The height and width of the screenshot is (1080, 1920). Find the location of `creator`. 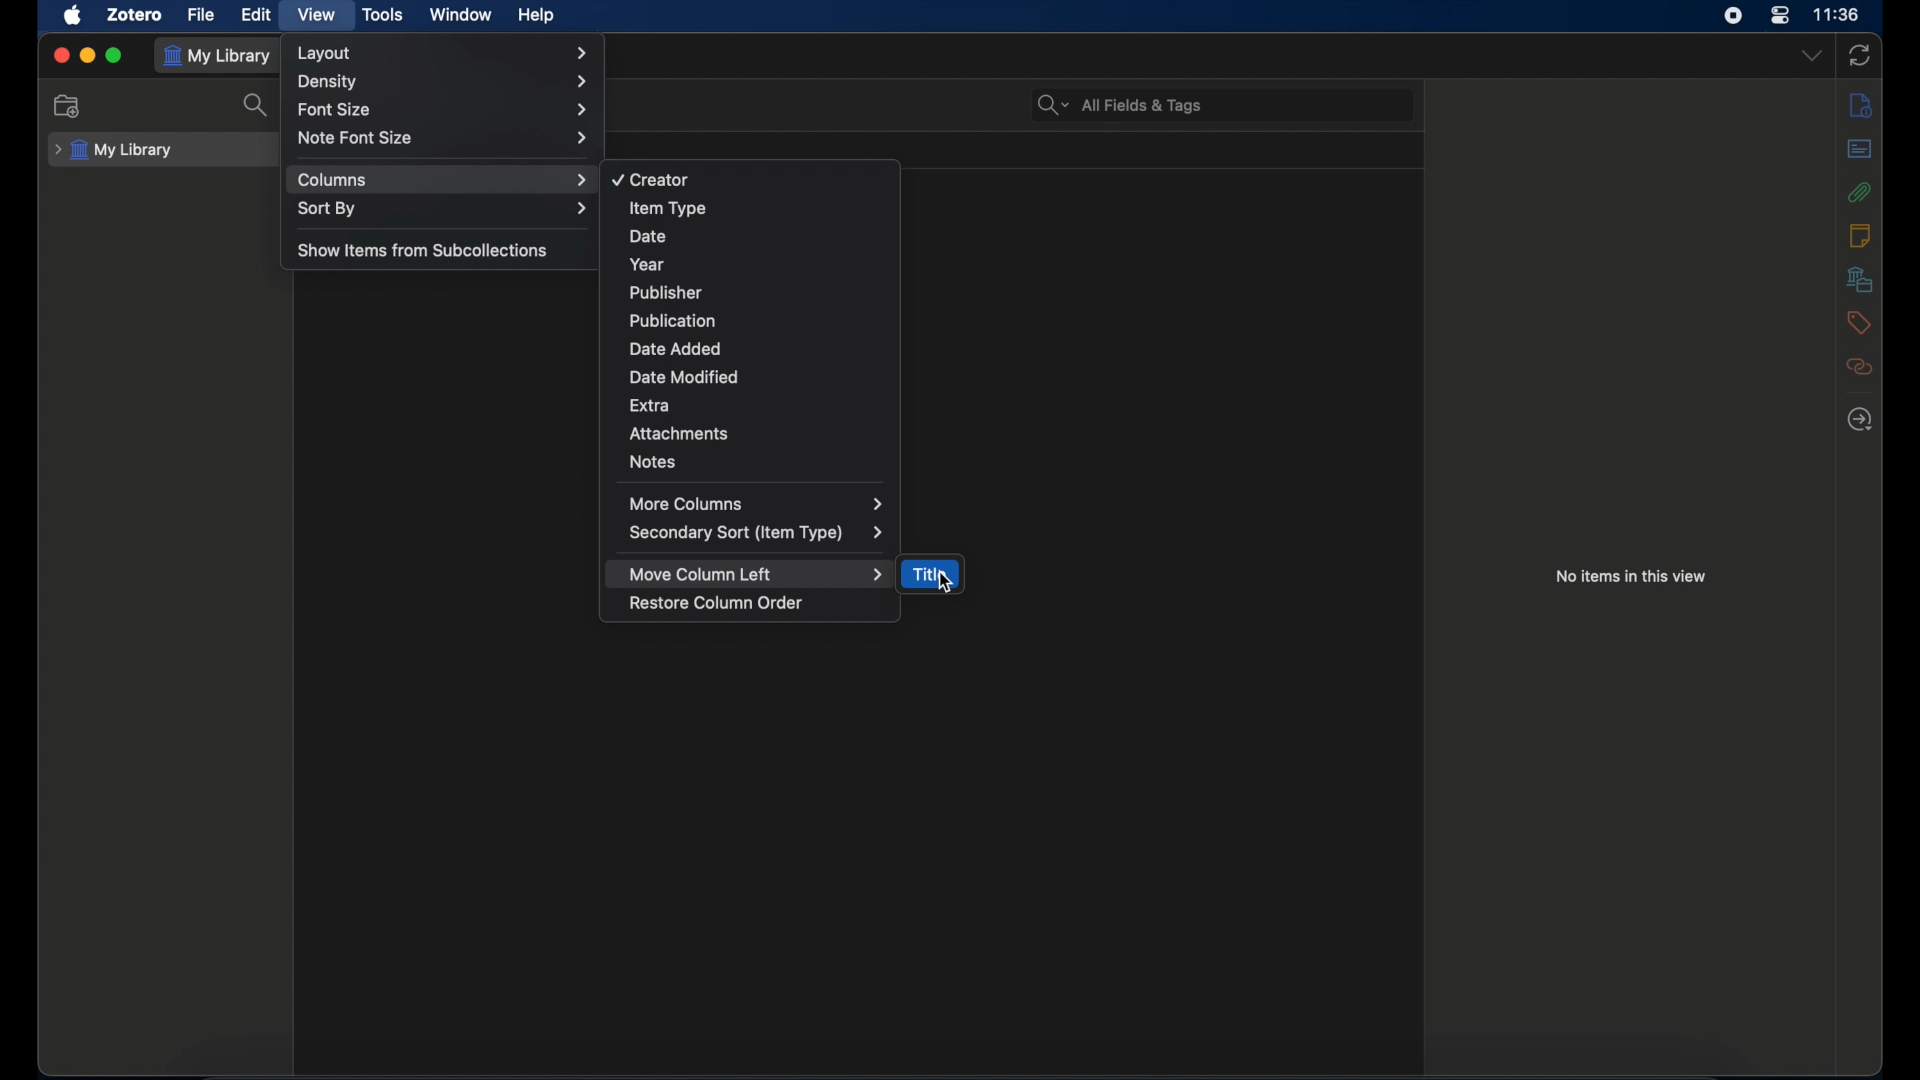

creator is located at coordinates (653, 181).